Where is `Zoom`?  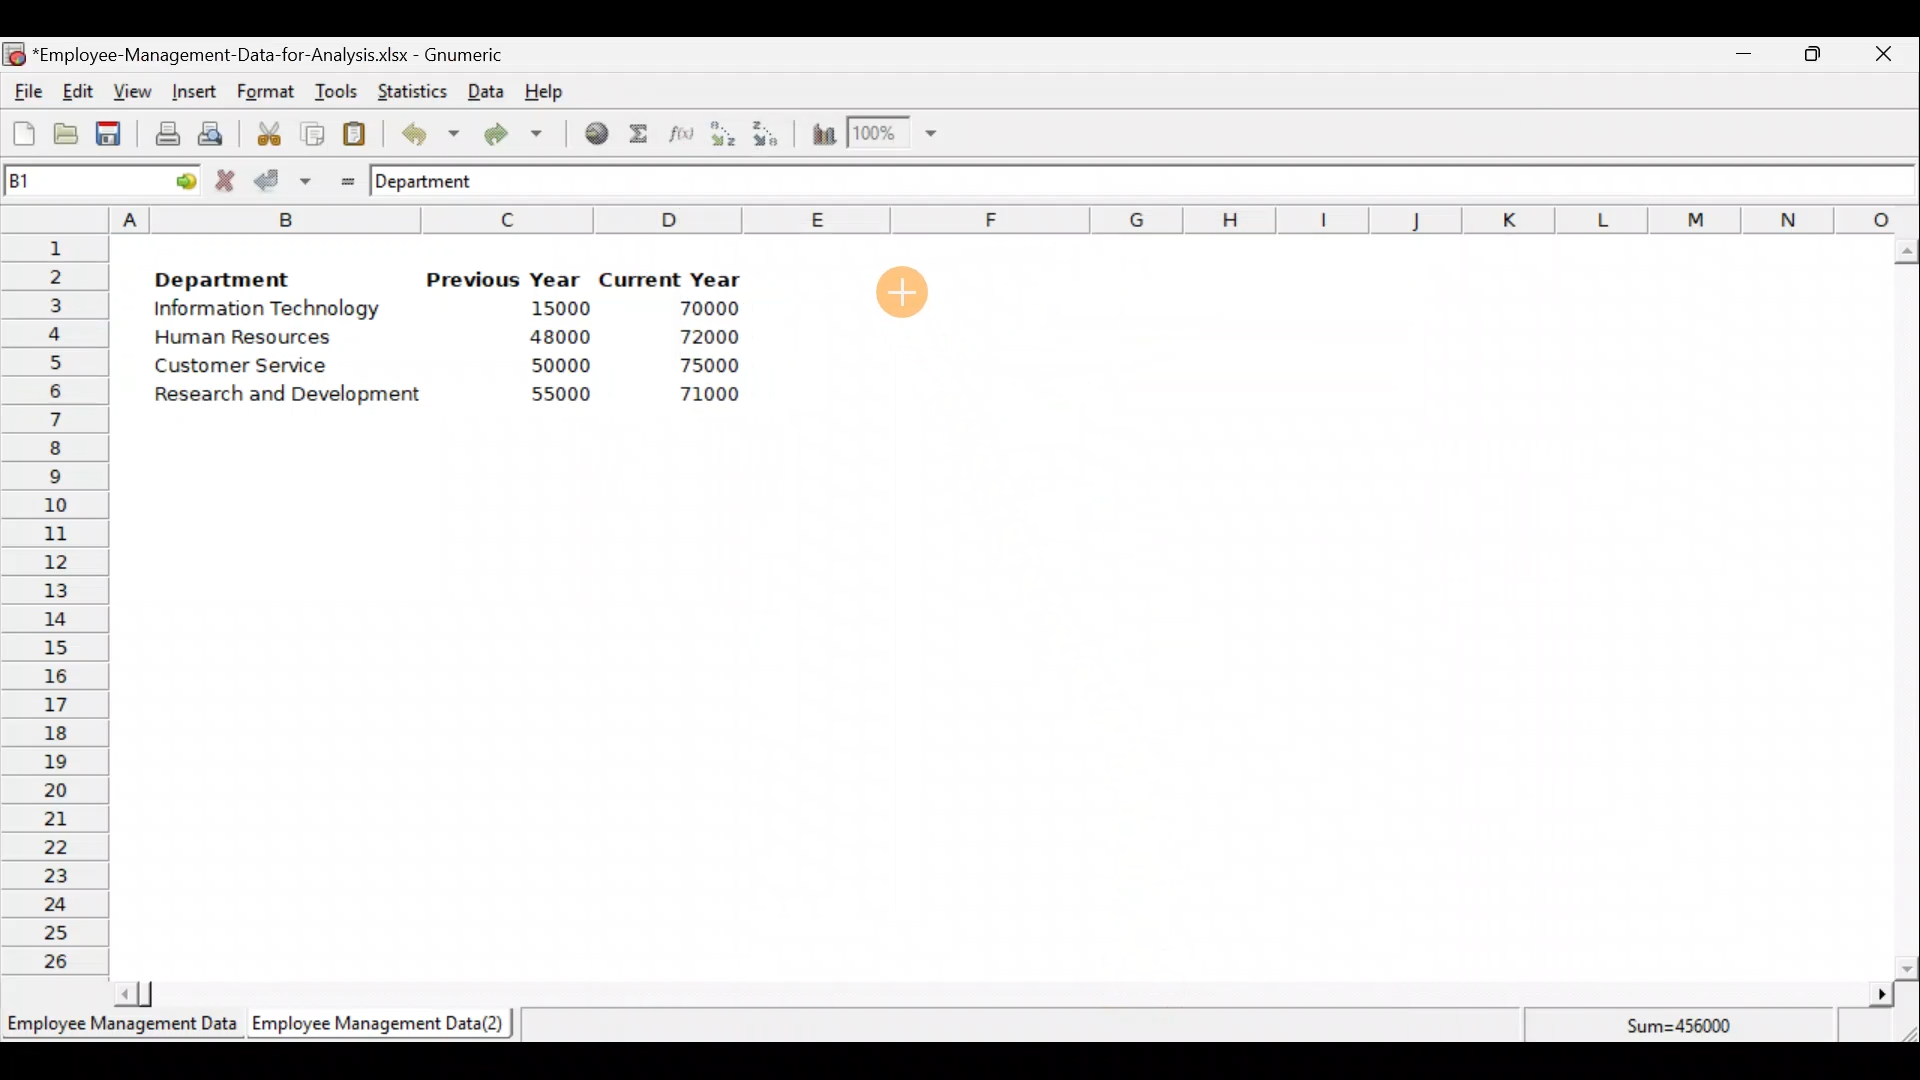 Zoom is located at coordinates (894, 133).